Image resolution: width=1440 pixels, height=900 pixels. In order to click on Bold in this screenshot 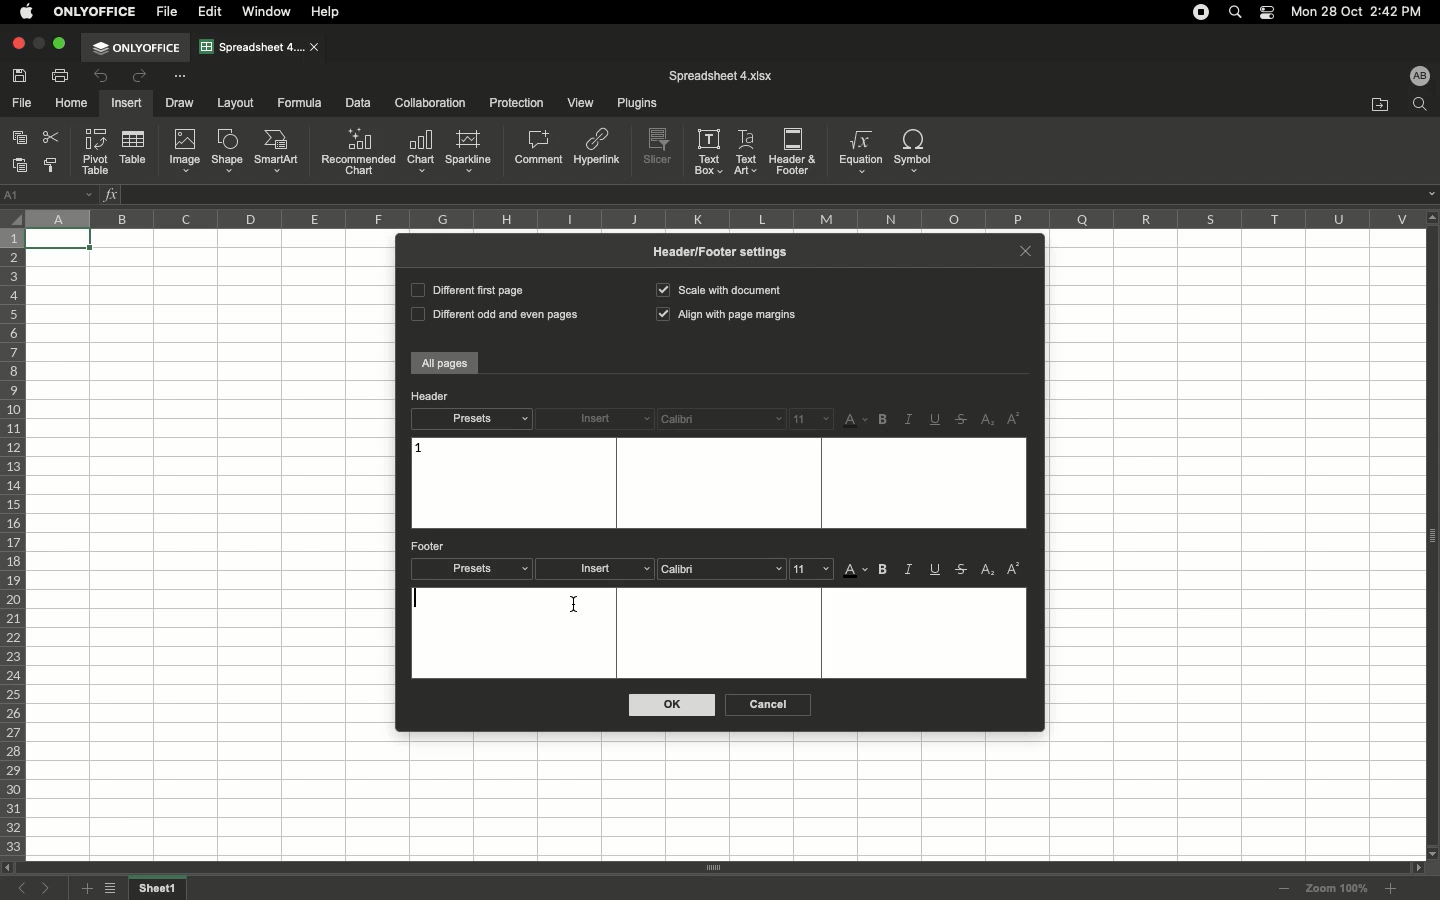, I will do `click(885, 570)`.